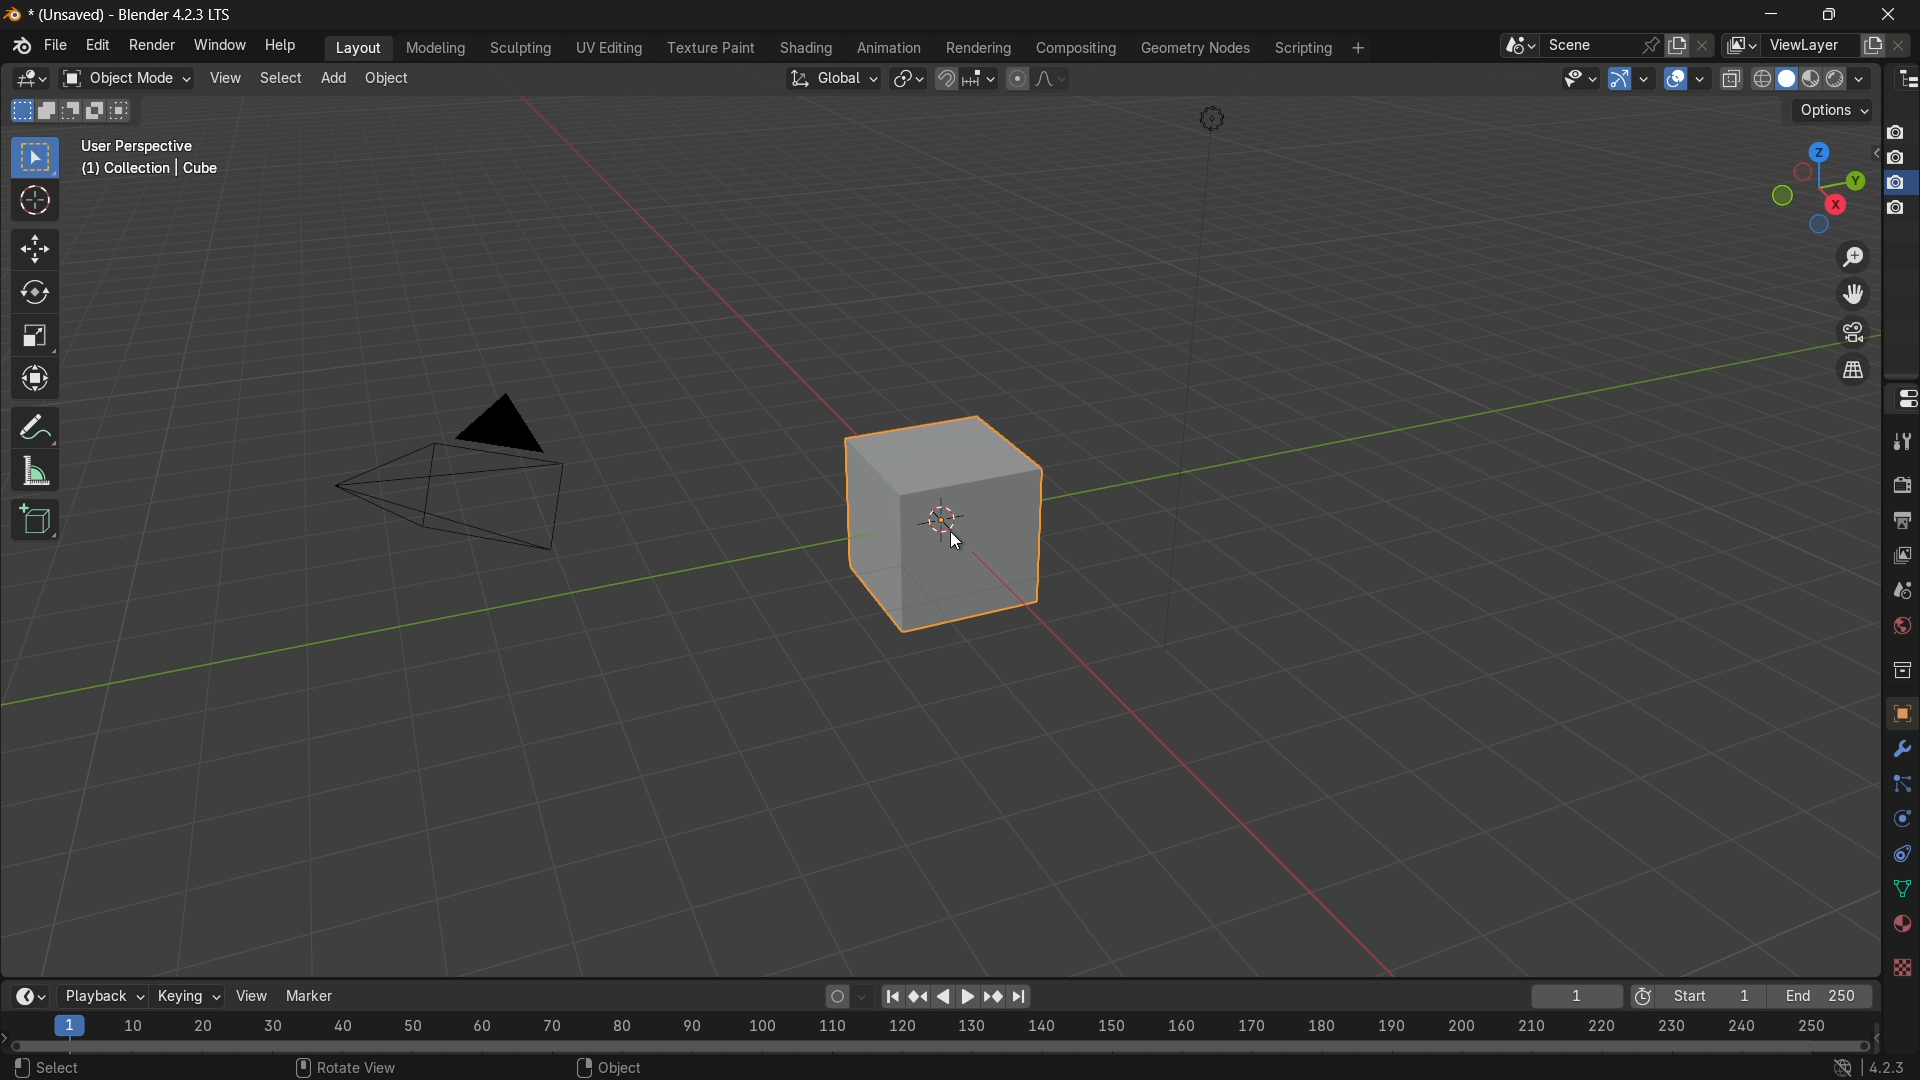  What do you see at coordinates (1900, 821) in the screenshot?
I see `physics` at bounding box center [1900, 821].